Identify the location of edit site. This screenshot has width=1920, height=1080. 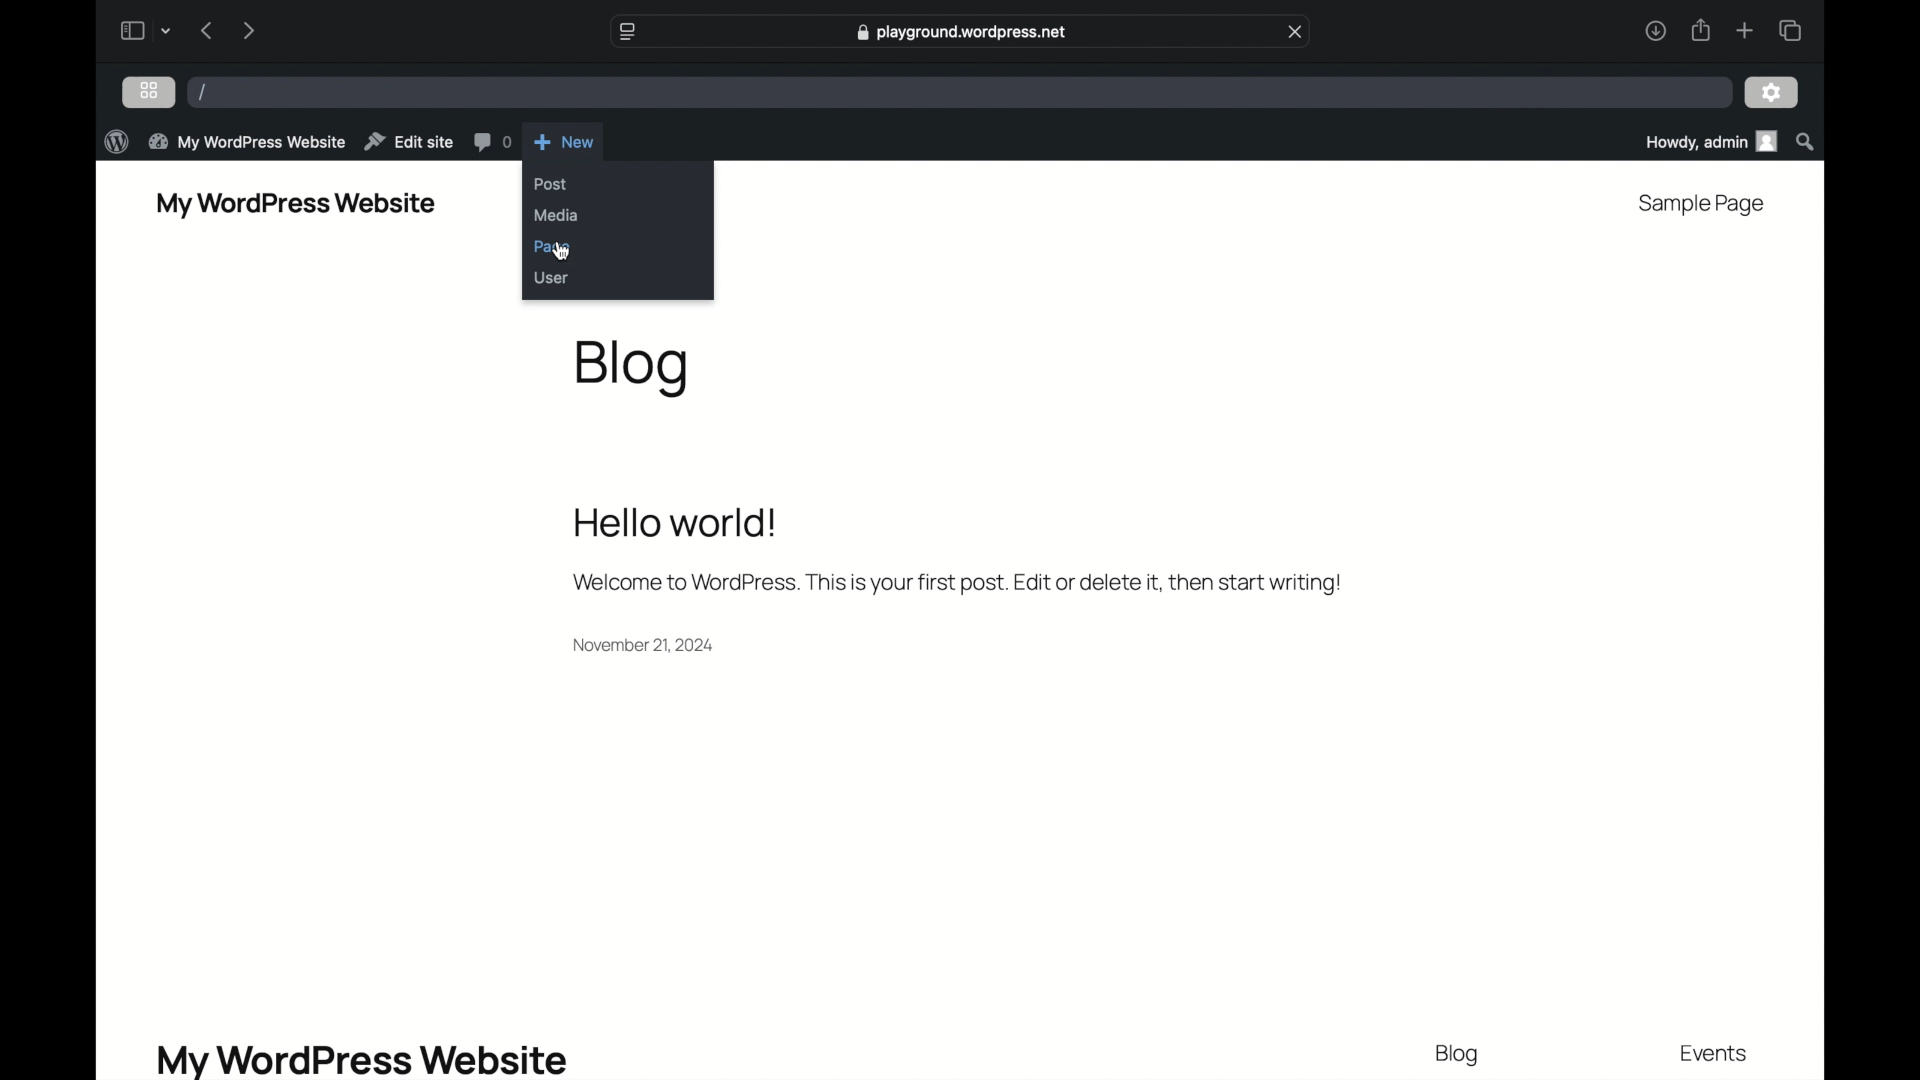
(408, 142).